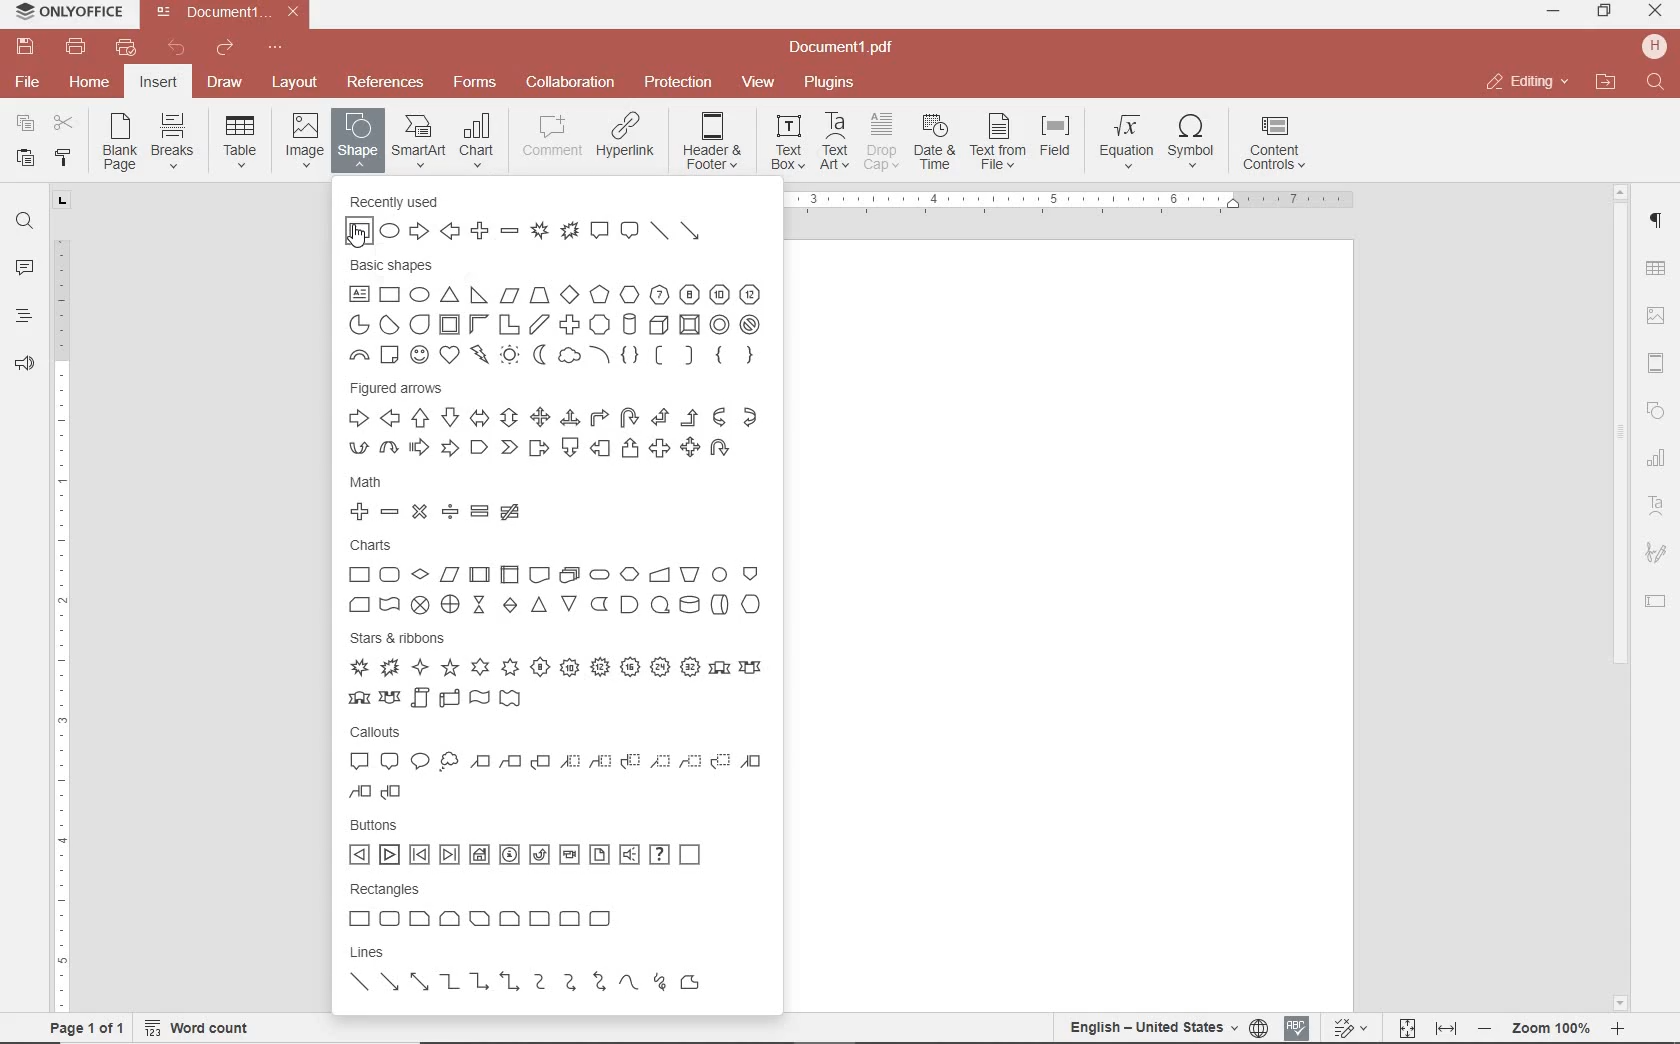 Image resolution: width=1680 pixels, height=1044 pixels. What do you see at coordinates (1606, 83) in the screenshot?
I see `open file location` at bounding box center [1606, 83].